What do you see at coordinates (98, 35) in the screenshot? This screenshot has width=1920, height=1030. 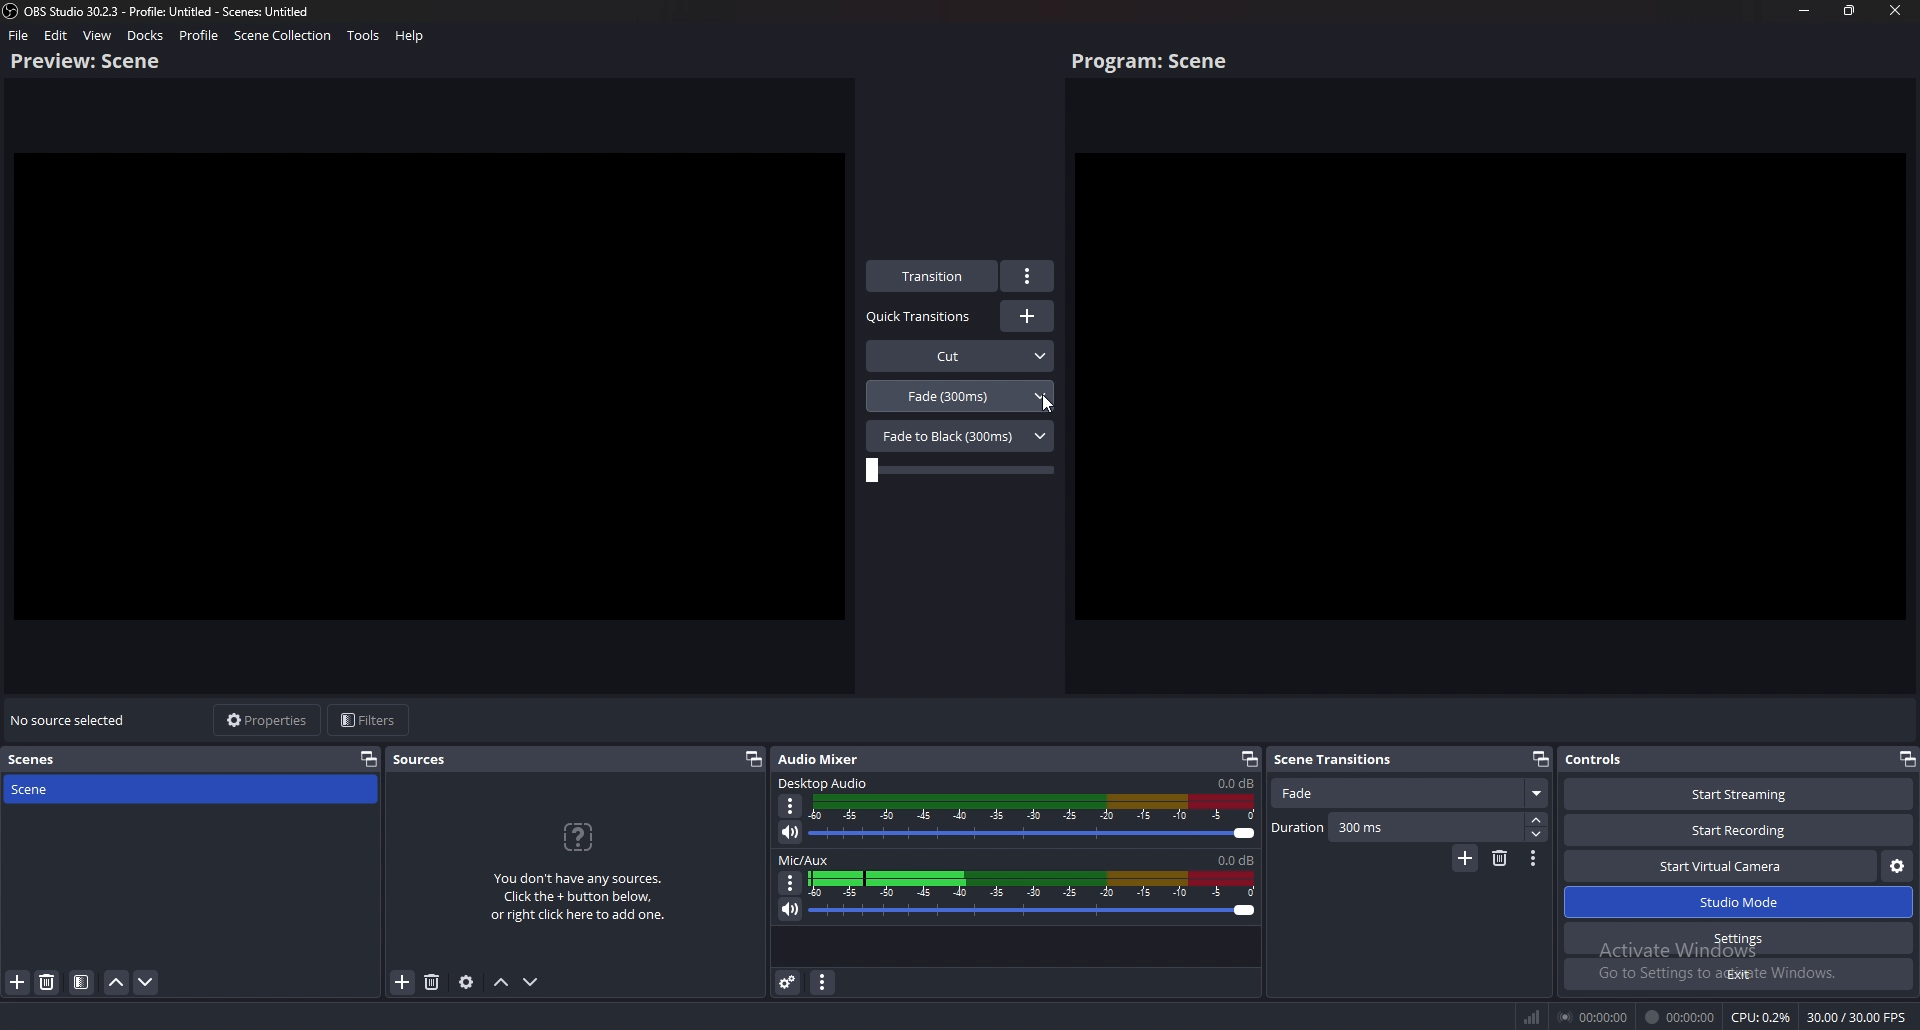 I see `view` at bounding box center [98, 35].